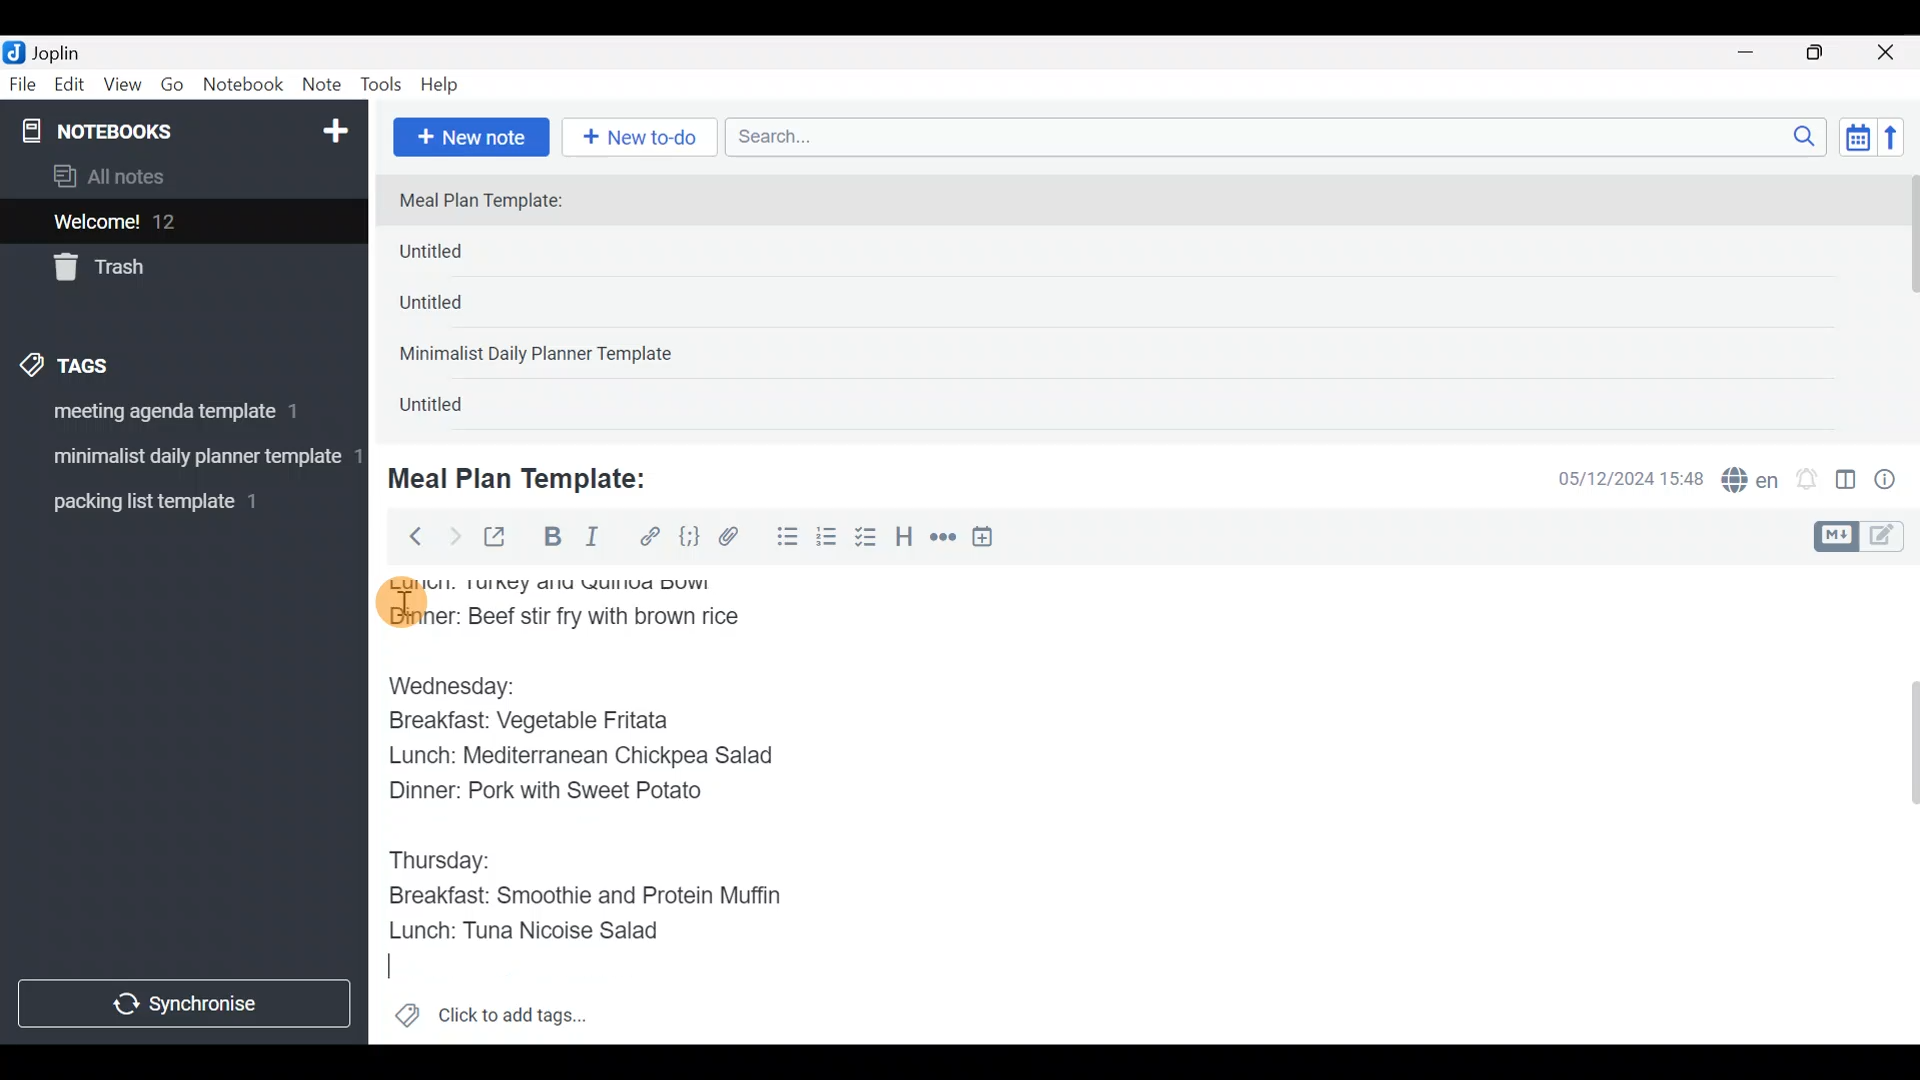  Describe the element at coordinates (179, 178) in the screenshot. I see `All notes` at that location.